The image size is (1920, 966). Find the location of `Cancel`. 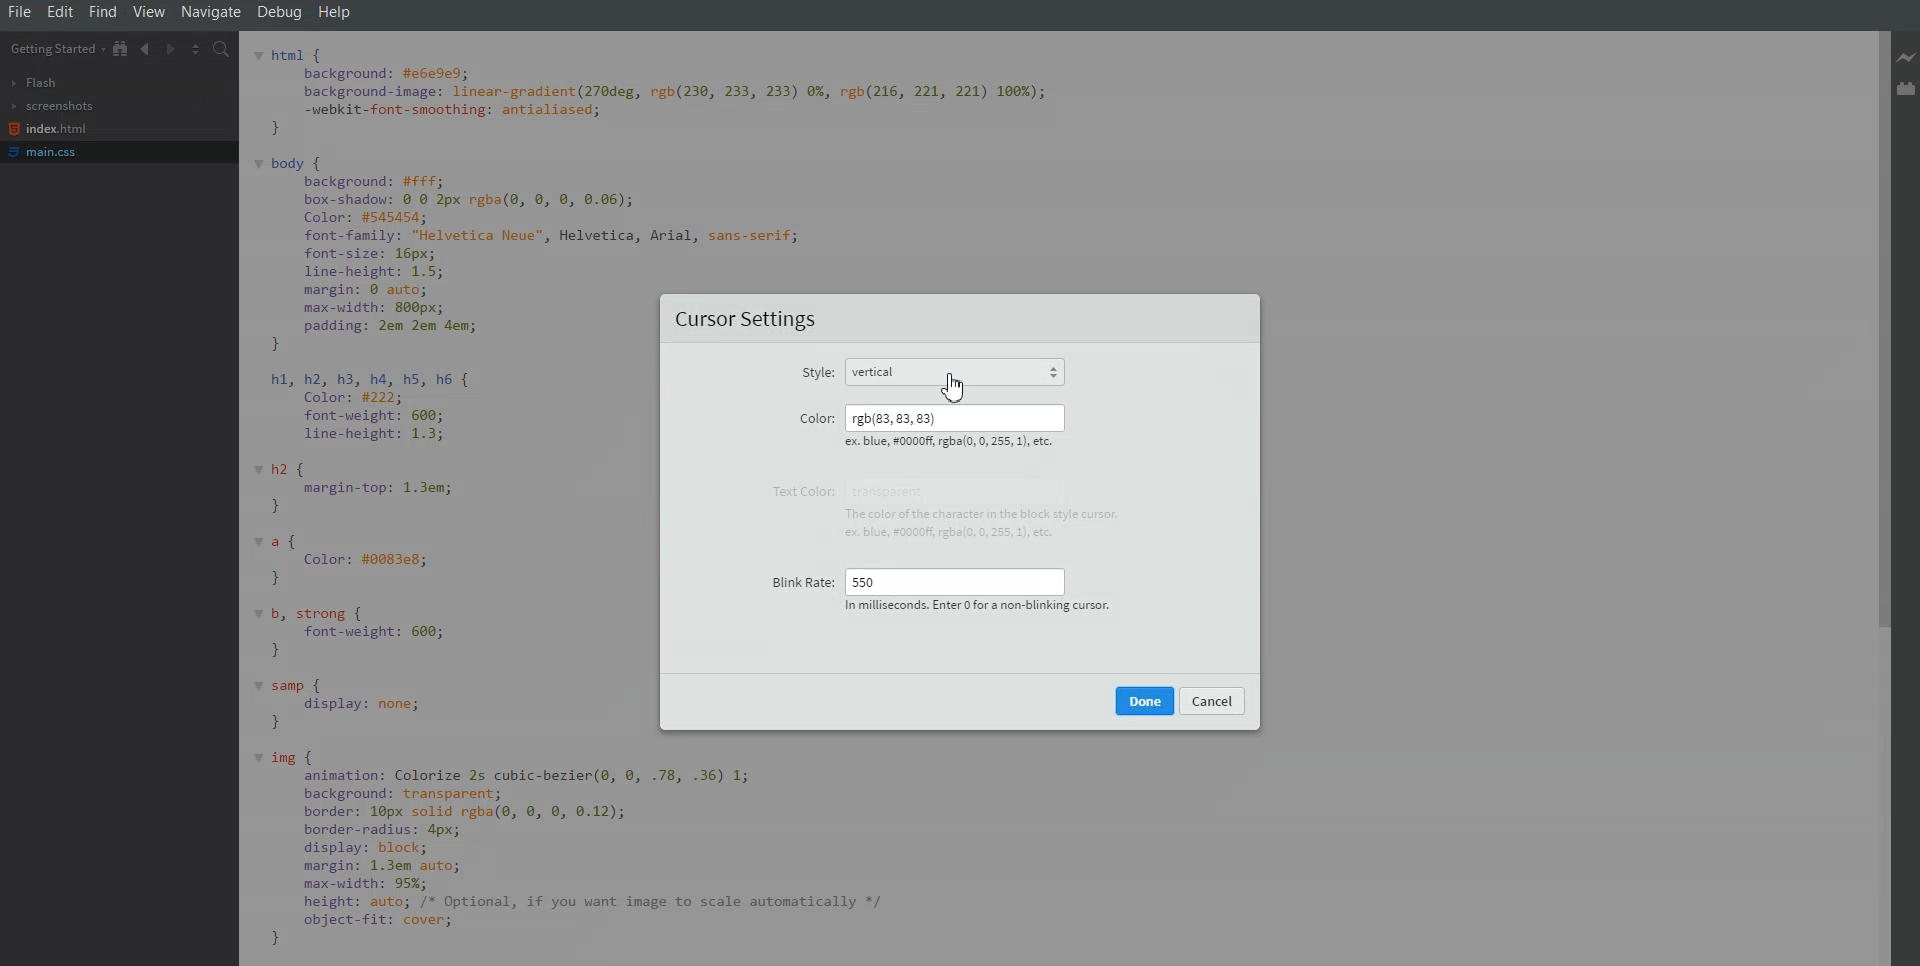

Cancel is located at coordinates (1213, 700).